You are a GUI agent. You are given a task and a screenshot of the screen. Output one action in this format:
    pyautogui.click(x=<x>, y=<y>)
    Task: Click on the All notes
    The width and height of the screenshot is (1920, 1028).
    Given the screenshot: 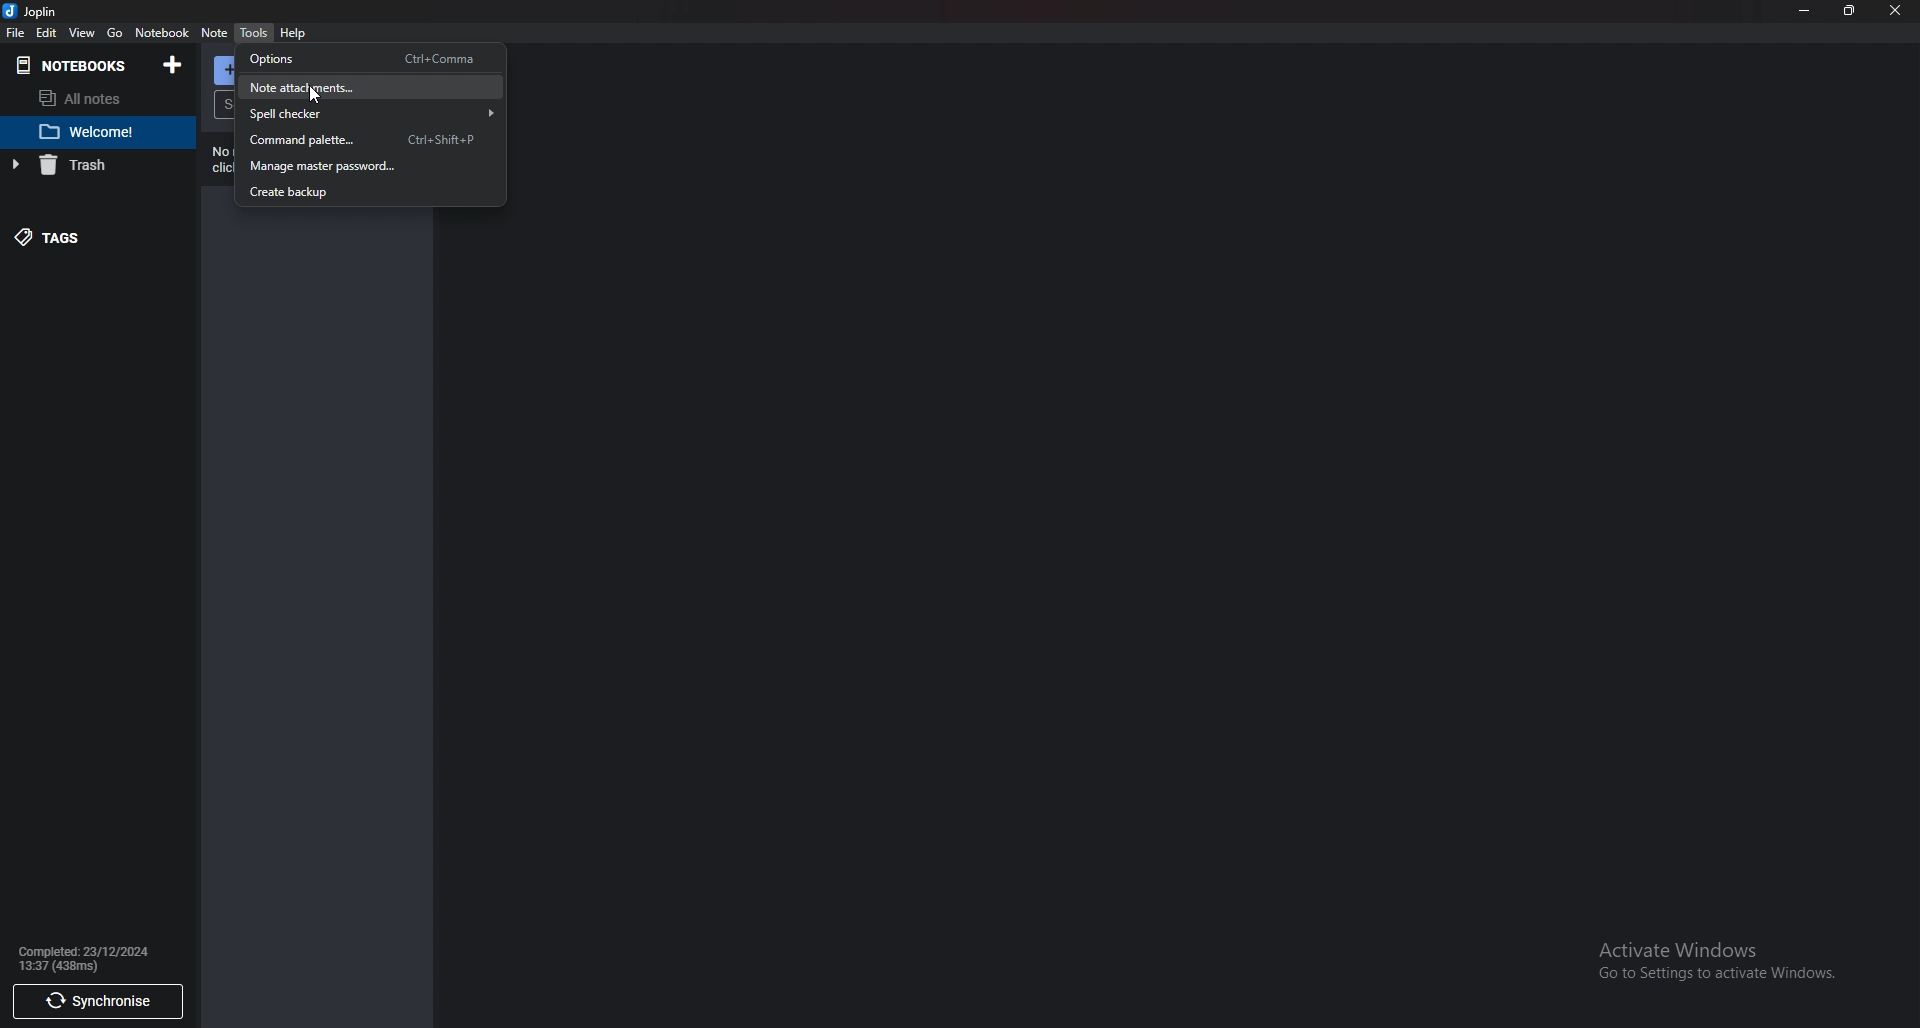 What is the action you would take?
    pyautogui.click(x=98, y=97)
    